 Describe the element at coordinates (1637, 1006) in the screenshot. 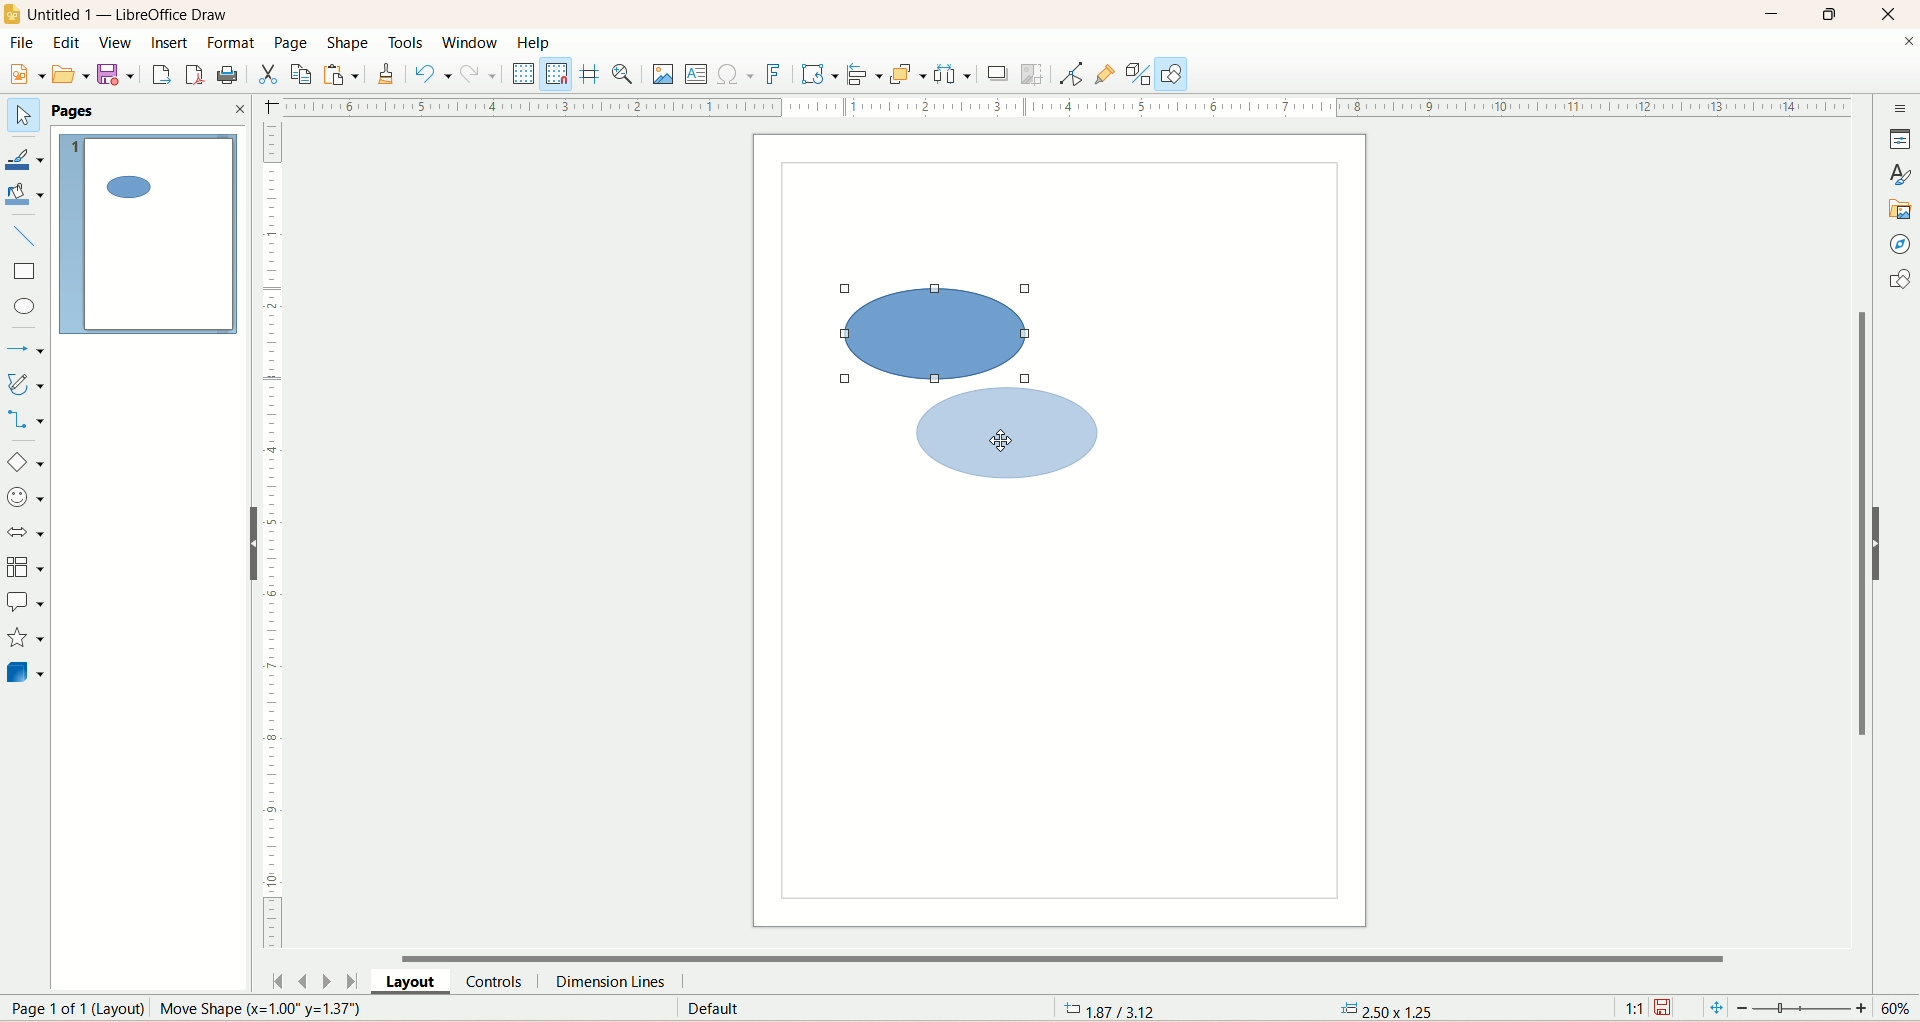

I see `scaling factor` at that location.